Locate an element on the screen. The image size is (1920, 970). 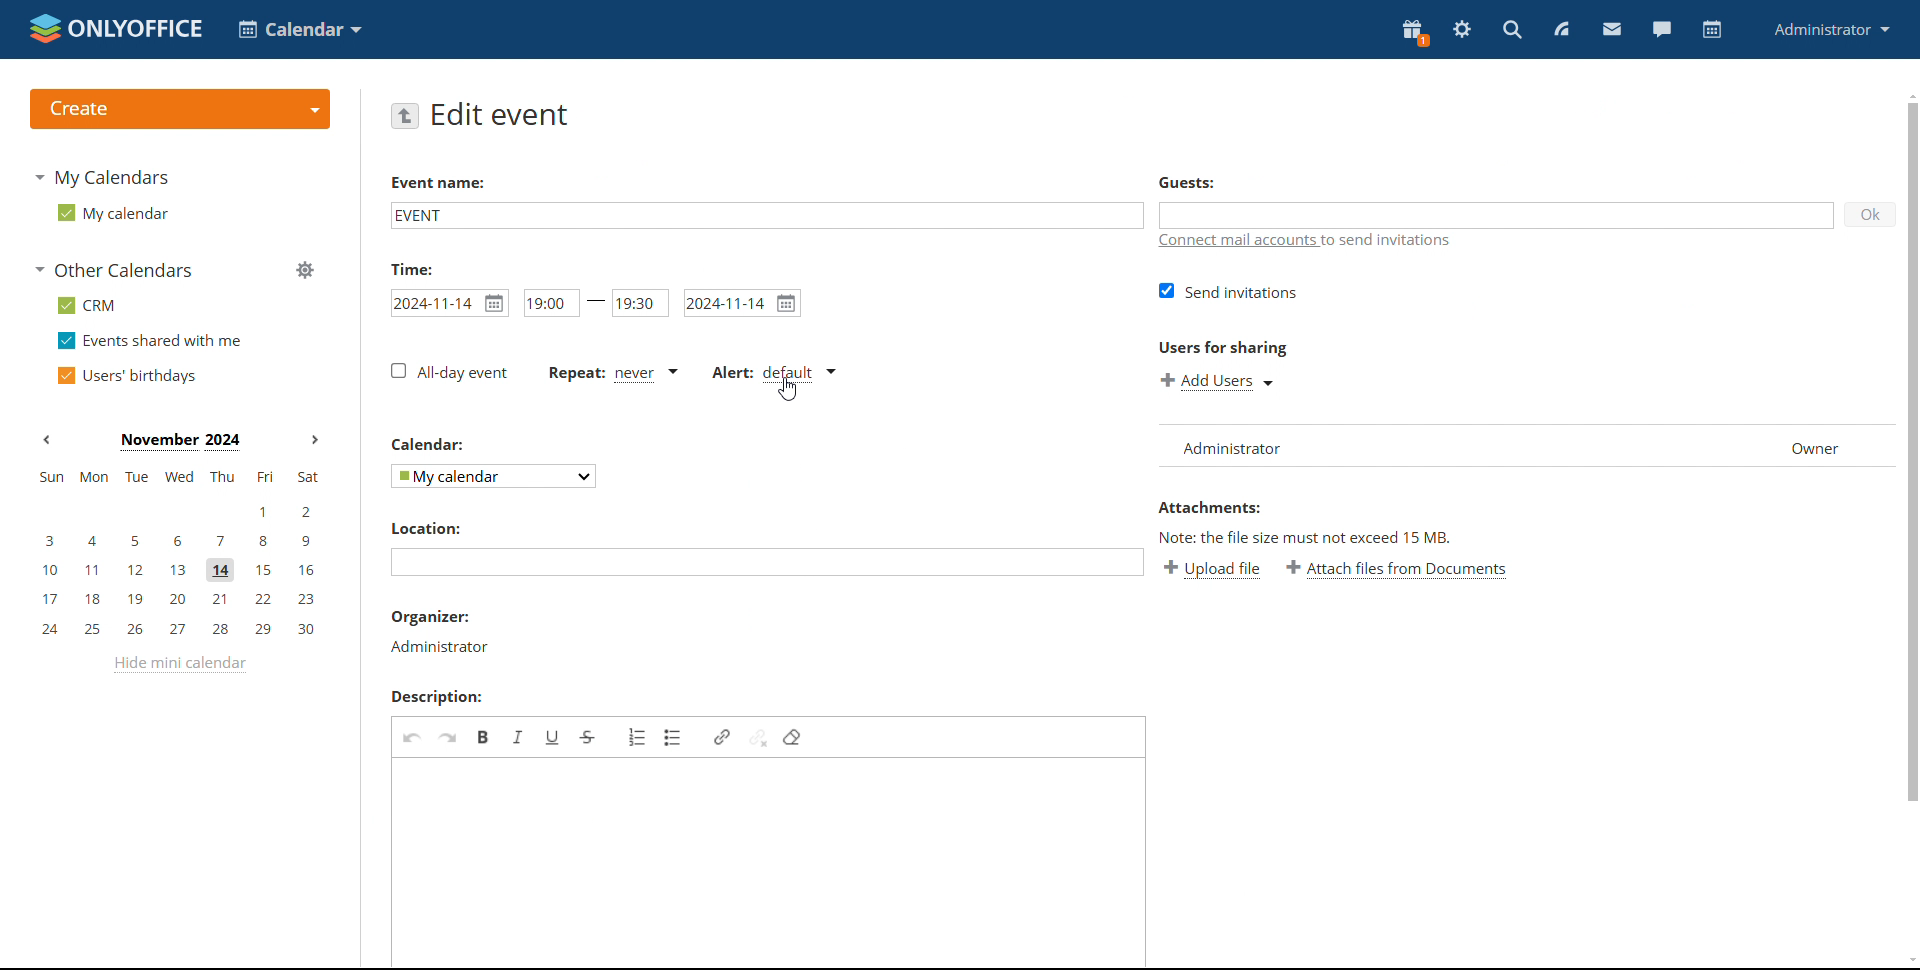
remove format is located at coordinates (793, 737).